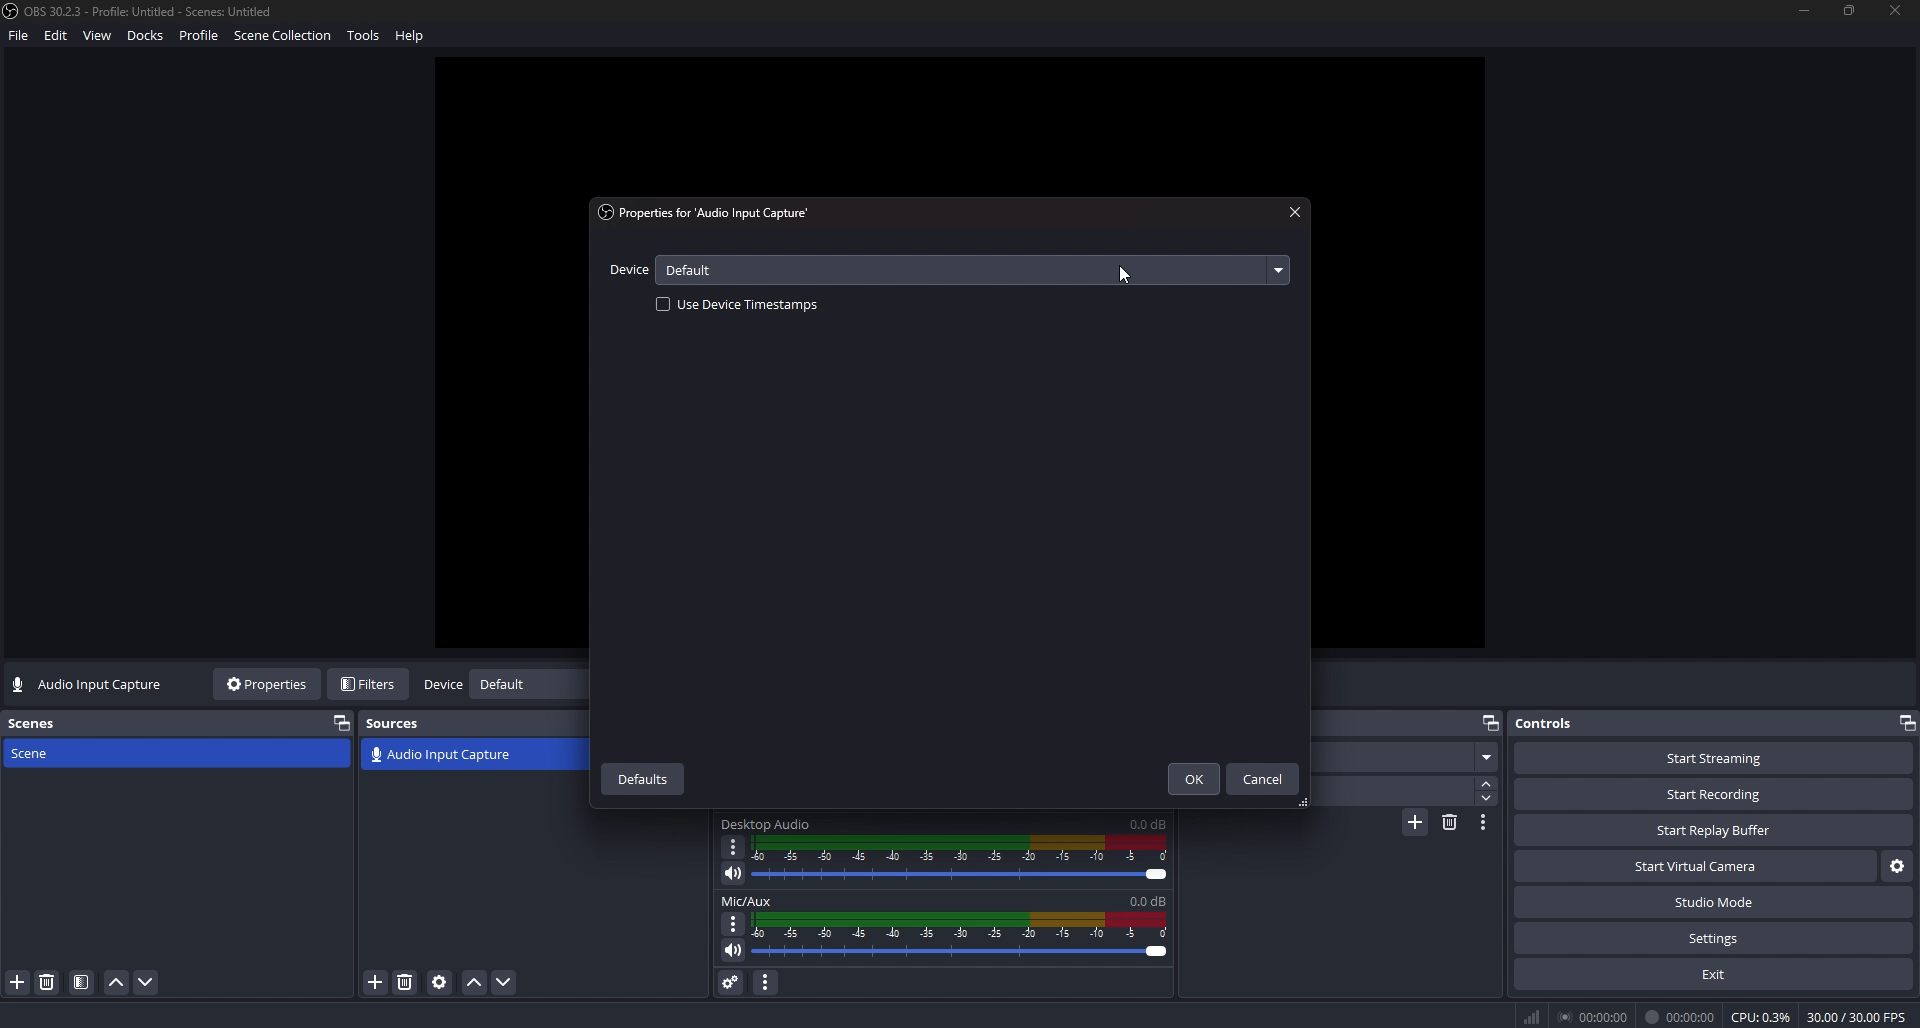 Image resolution: width=1920 pixels, height=1028 pixels. I want to click on increase duration, so click(1489, 782).